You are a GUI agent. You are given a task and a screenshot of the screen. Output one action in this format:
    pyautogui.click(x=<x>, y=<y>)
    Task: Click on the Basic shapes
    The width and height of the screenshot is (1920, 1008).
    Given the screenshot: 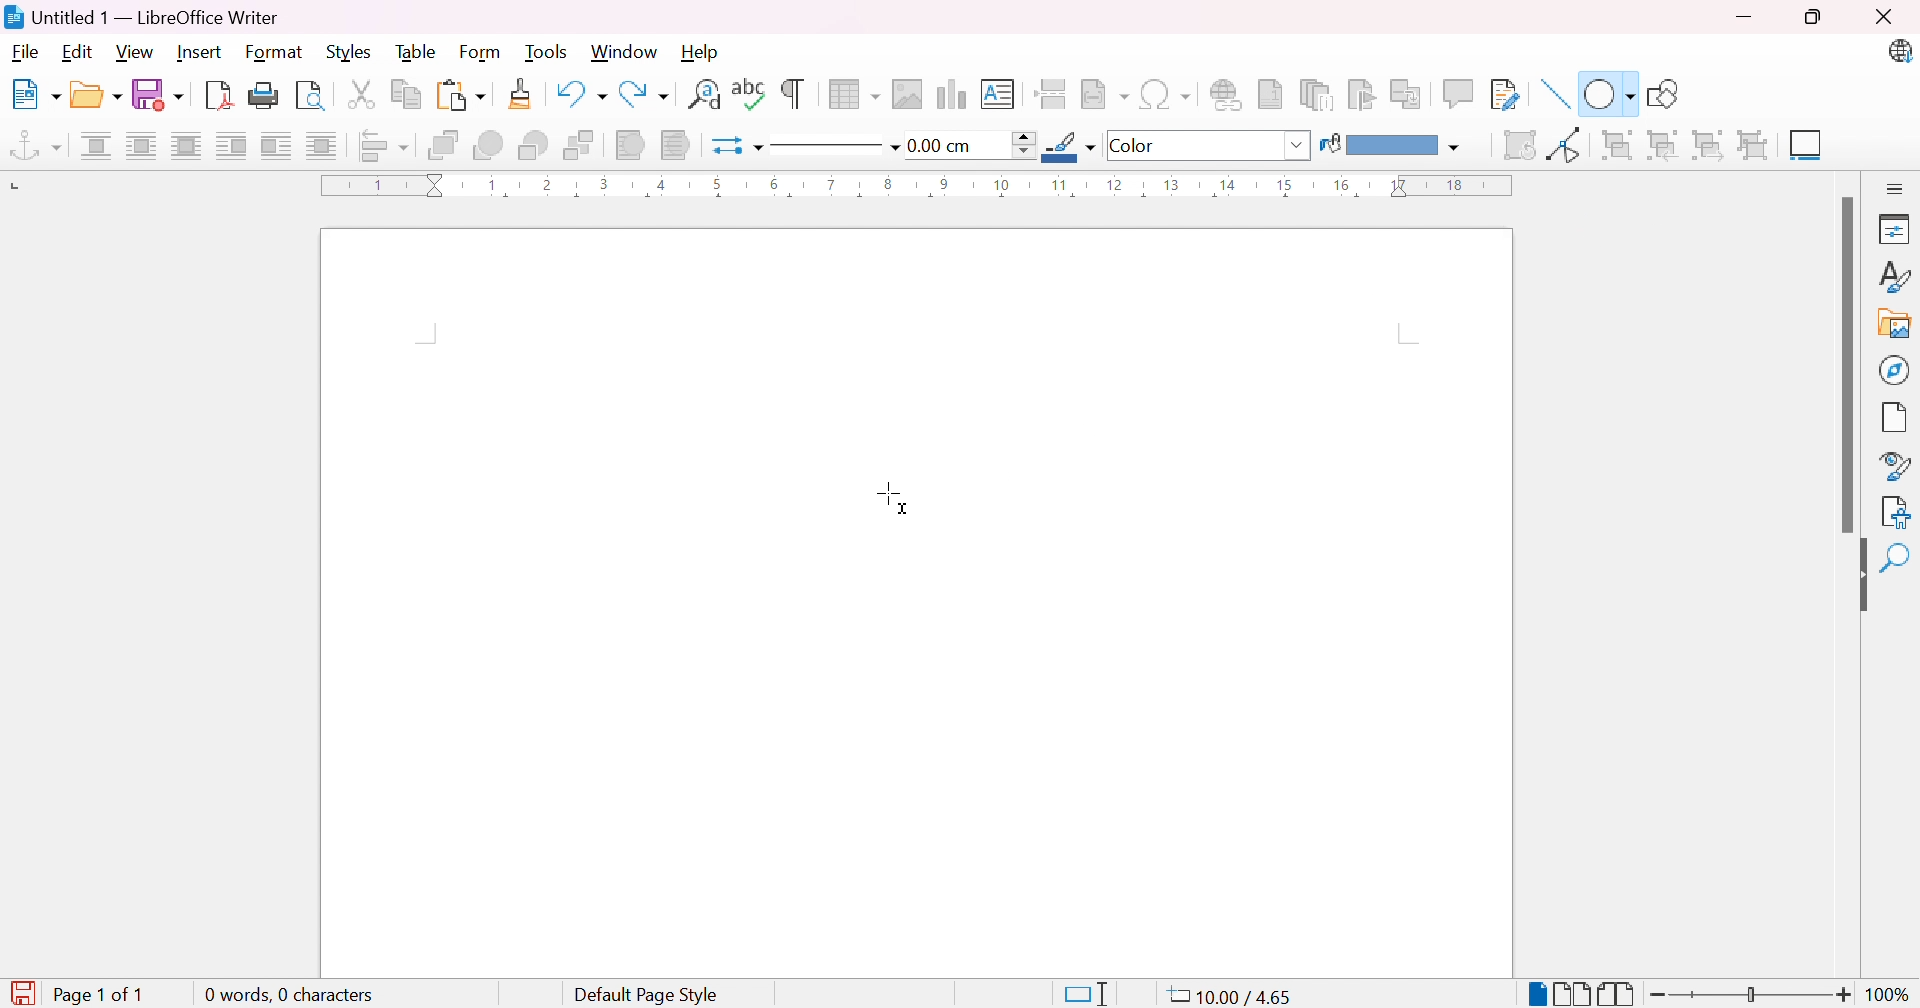 What is the action you would take?
    pyautogui.click(x=1607, y=92)
    